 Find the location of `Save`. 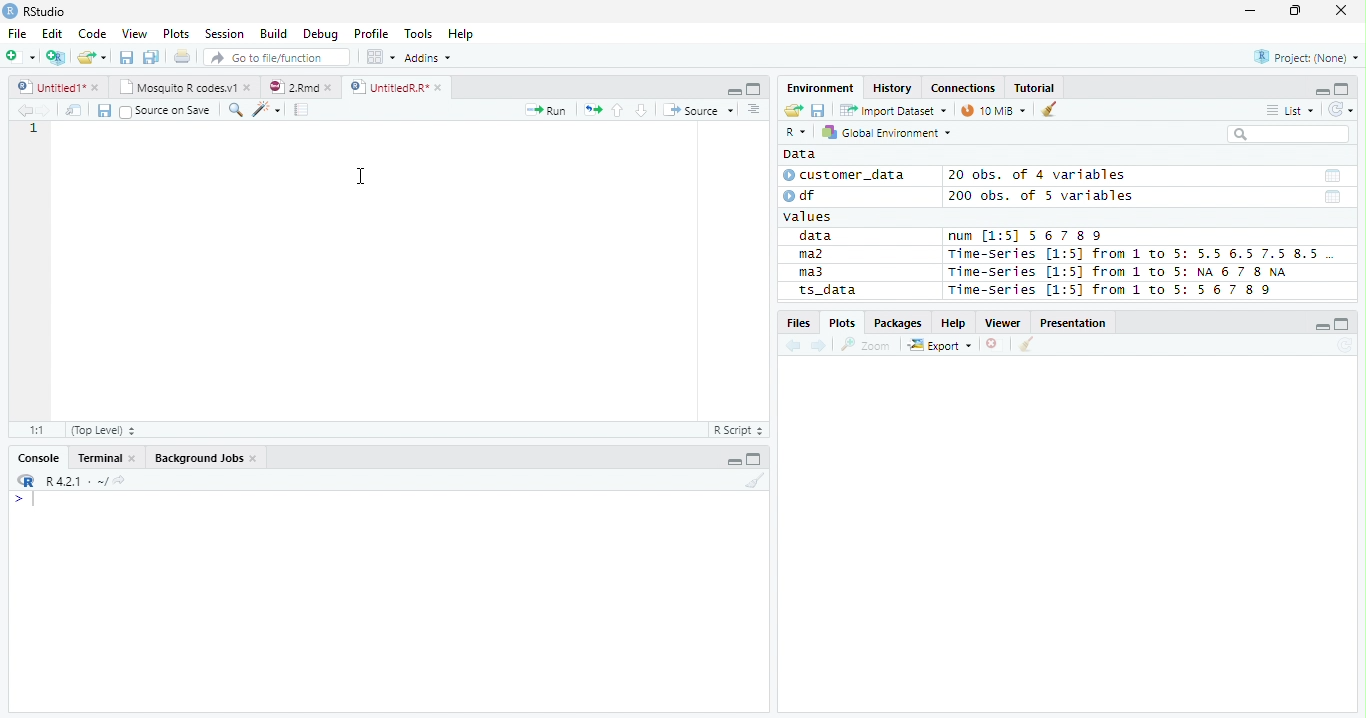

Save is located at coordinates (818, 109).